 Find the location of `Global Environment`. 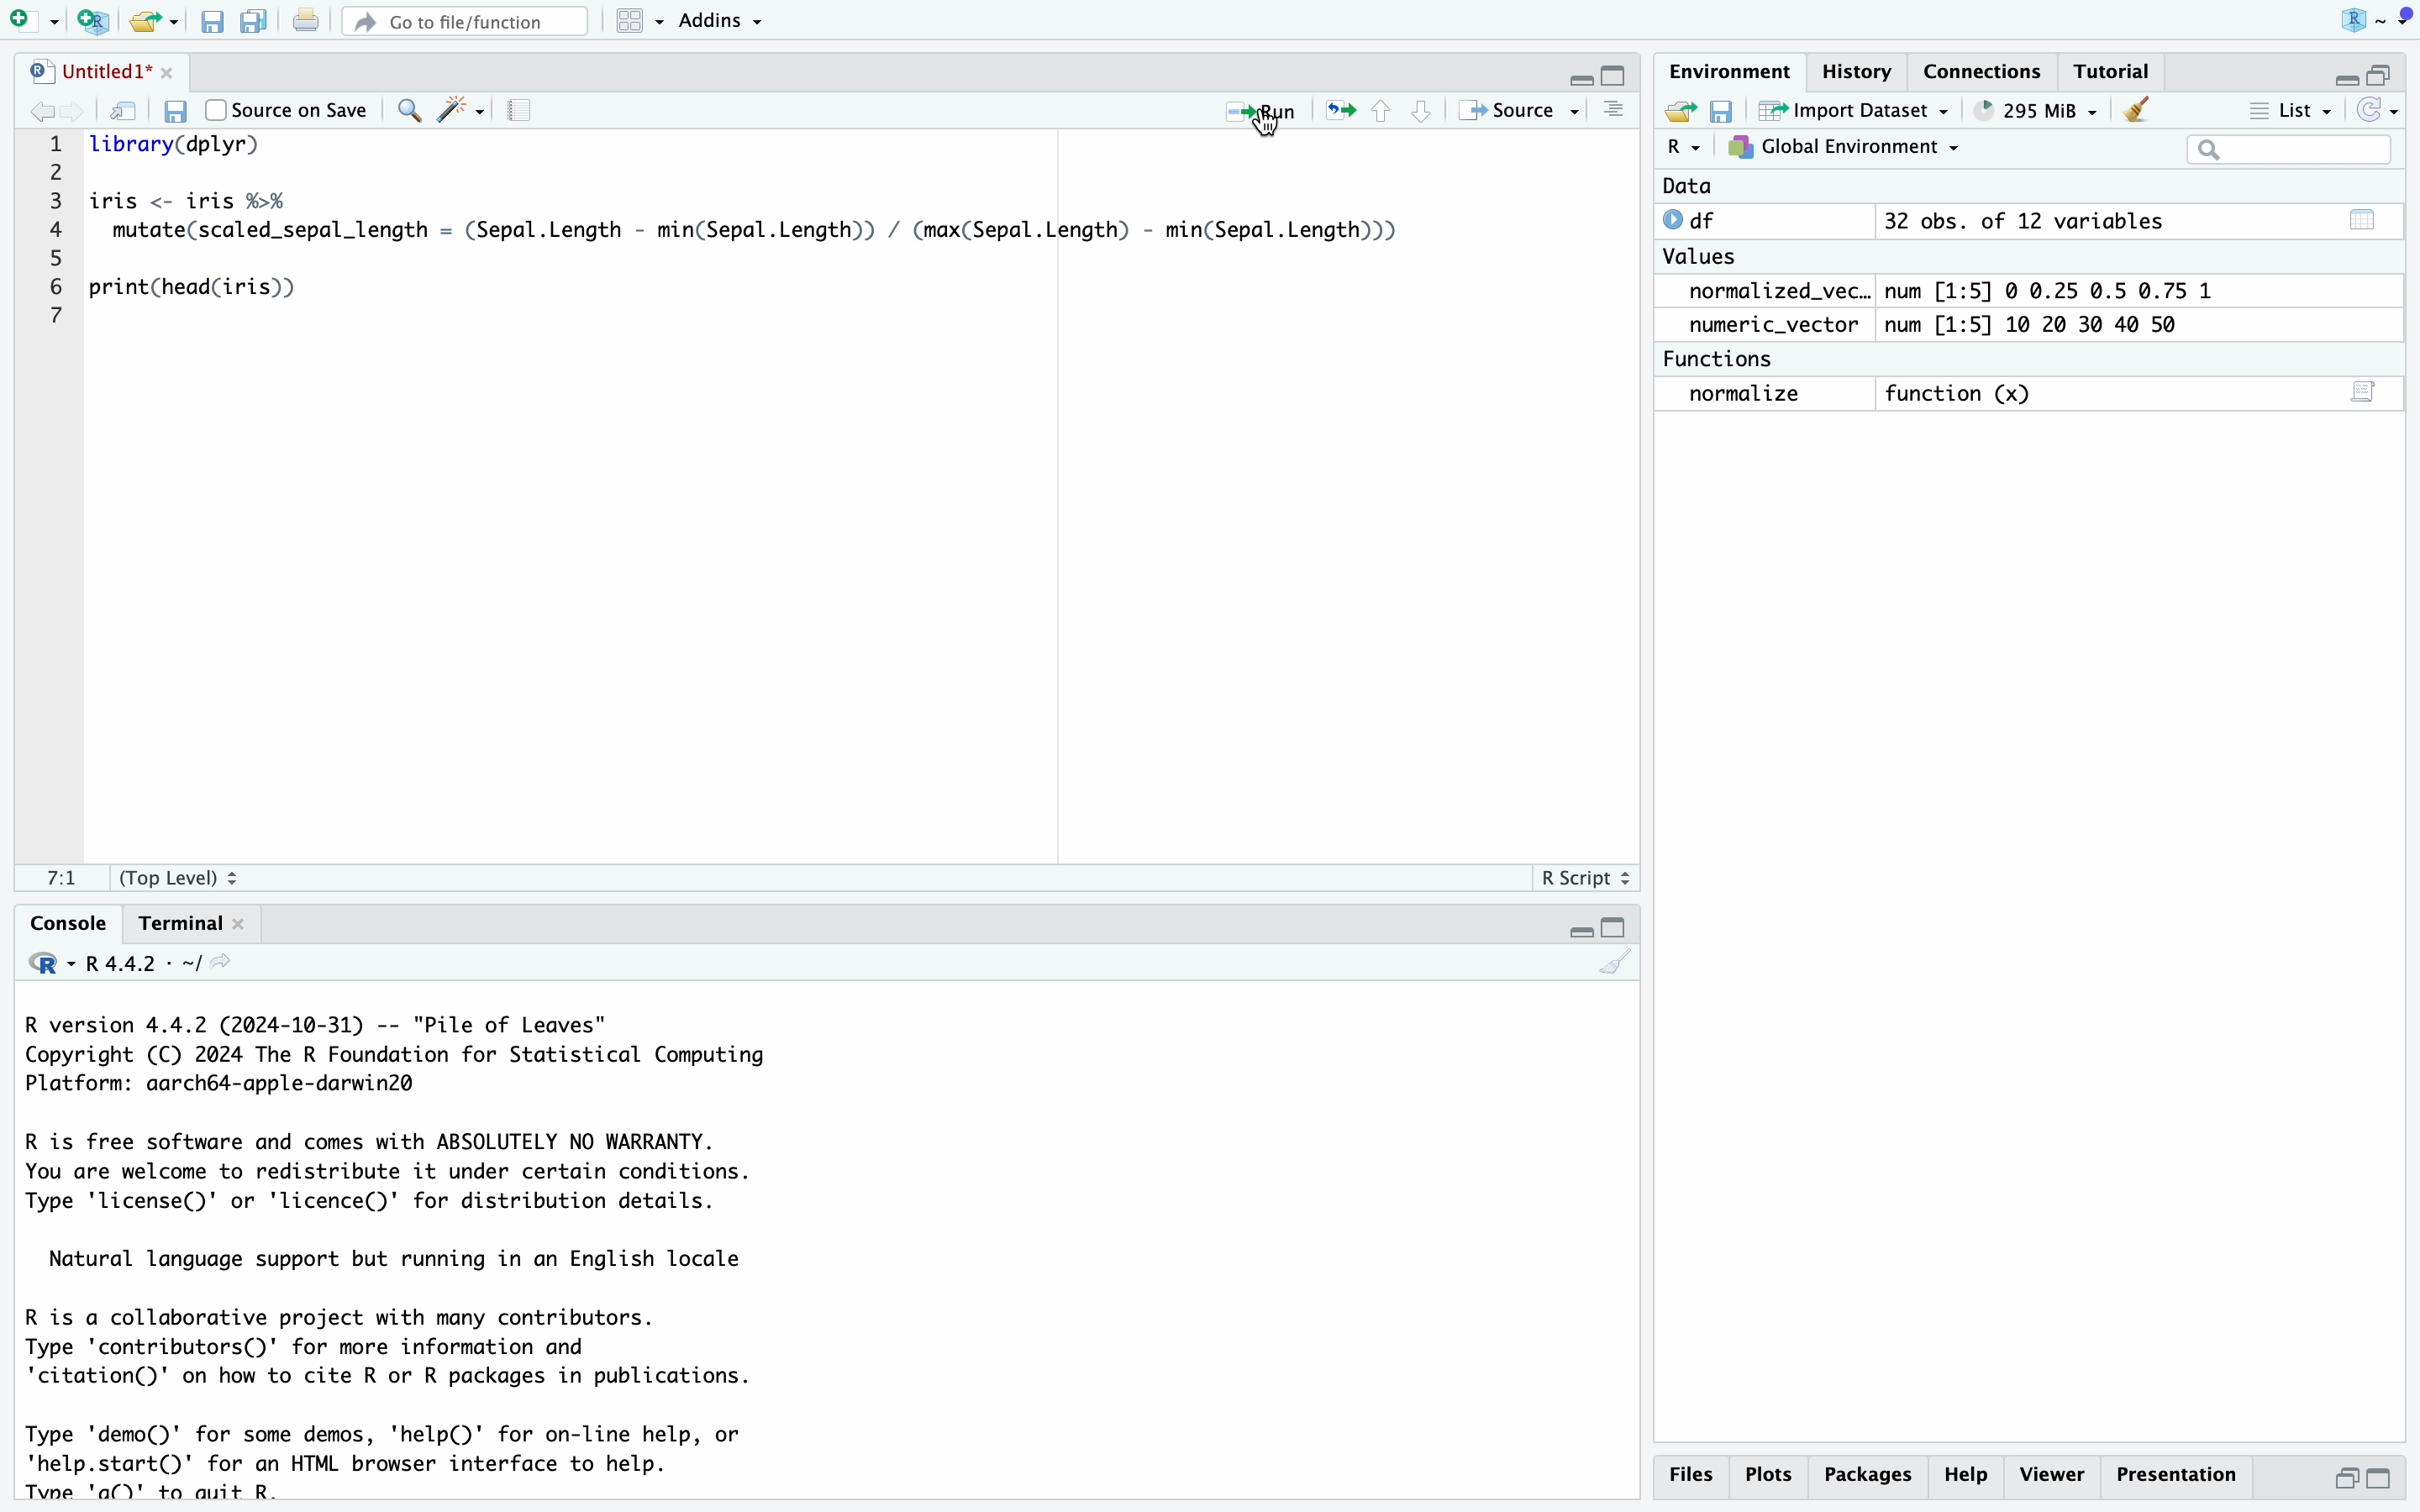

Global Environment is located at coordinates (1845, 148).